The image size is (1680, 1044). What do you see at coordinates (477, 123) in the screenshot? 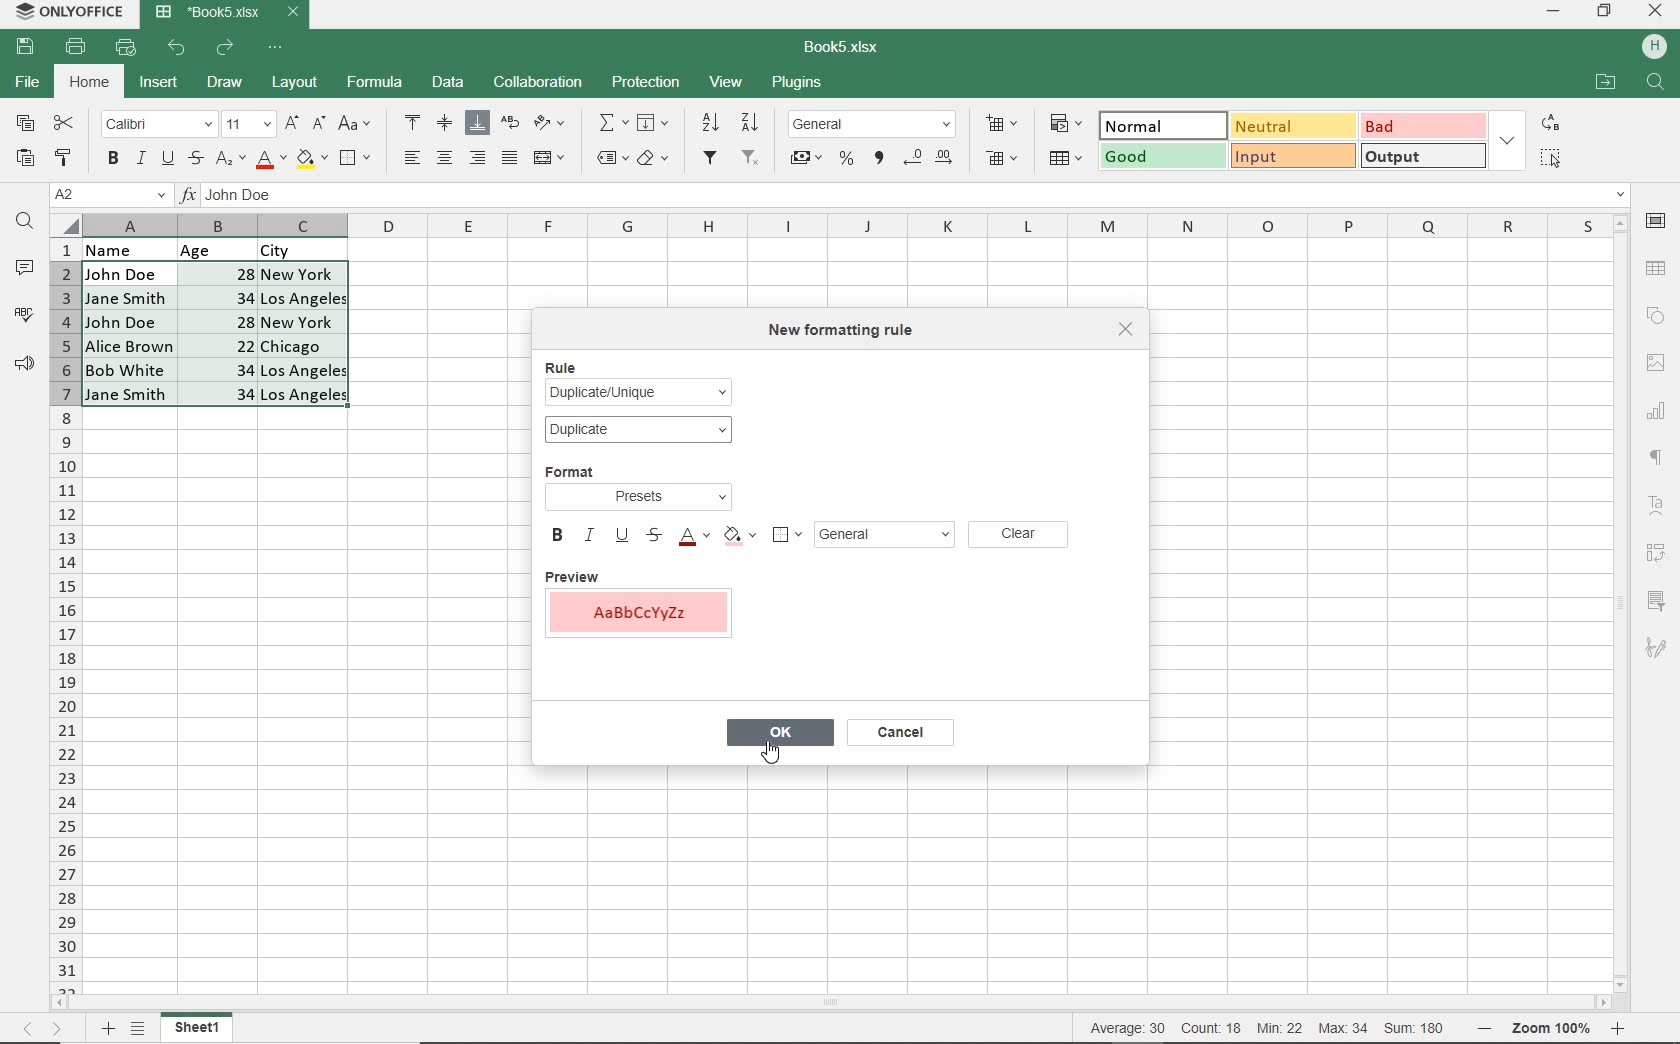
I see `ALIGN BOTTOM` at bounding box center [477, 123].